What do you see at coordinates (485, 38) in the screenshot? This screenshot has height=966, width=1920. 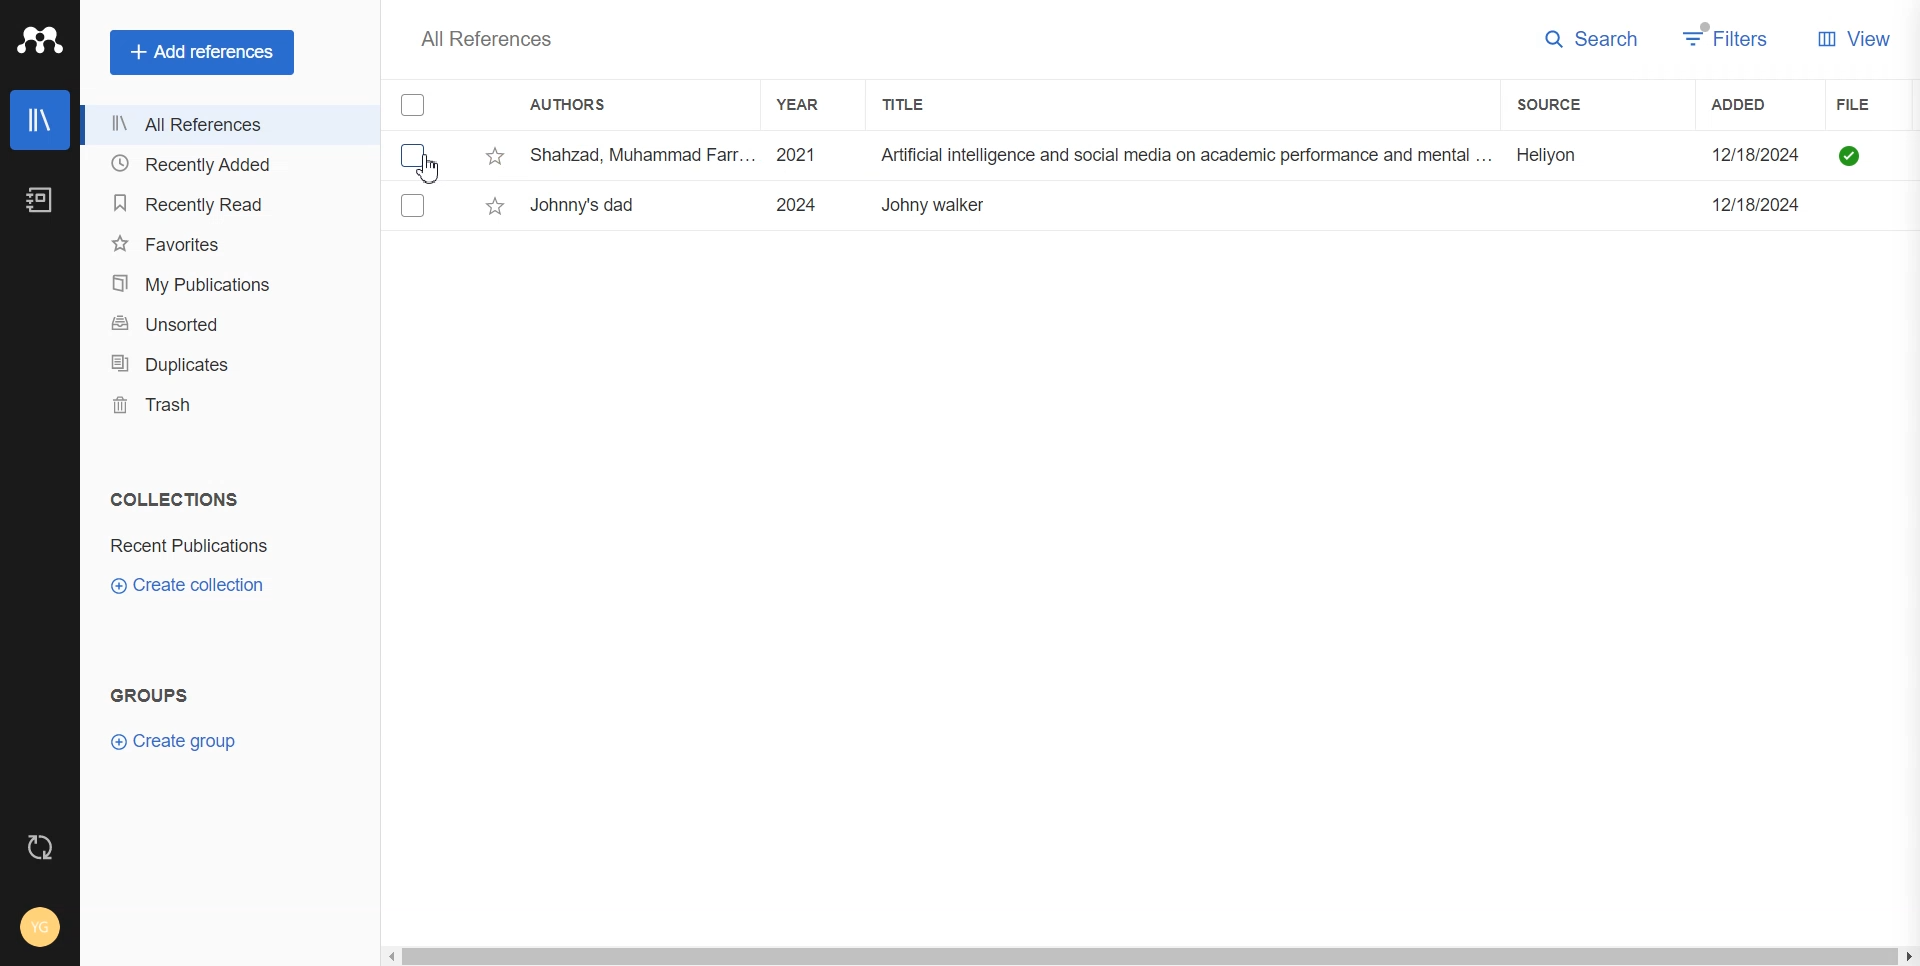 I see `Text` at bounding box center [485, 38].